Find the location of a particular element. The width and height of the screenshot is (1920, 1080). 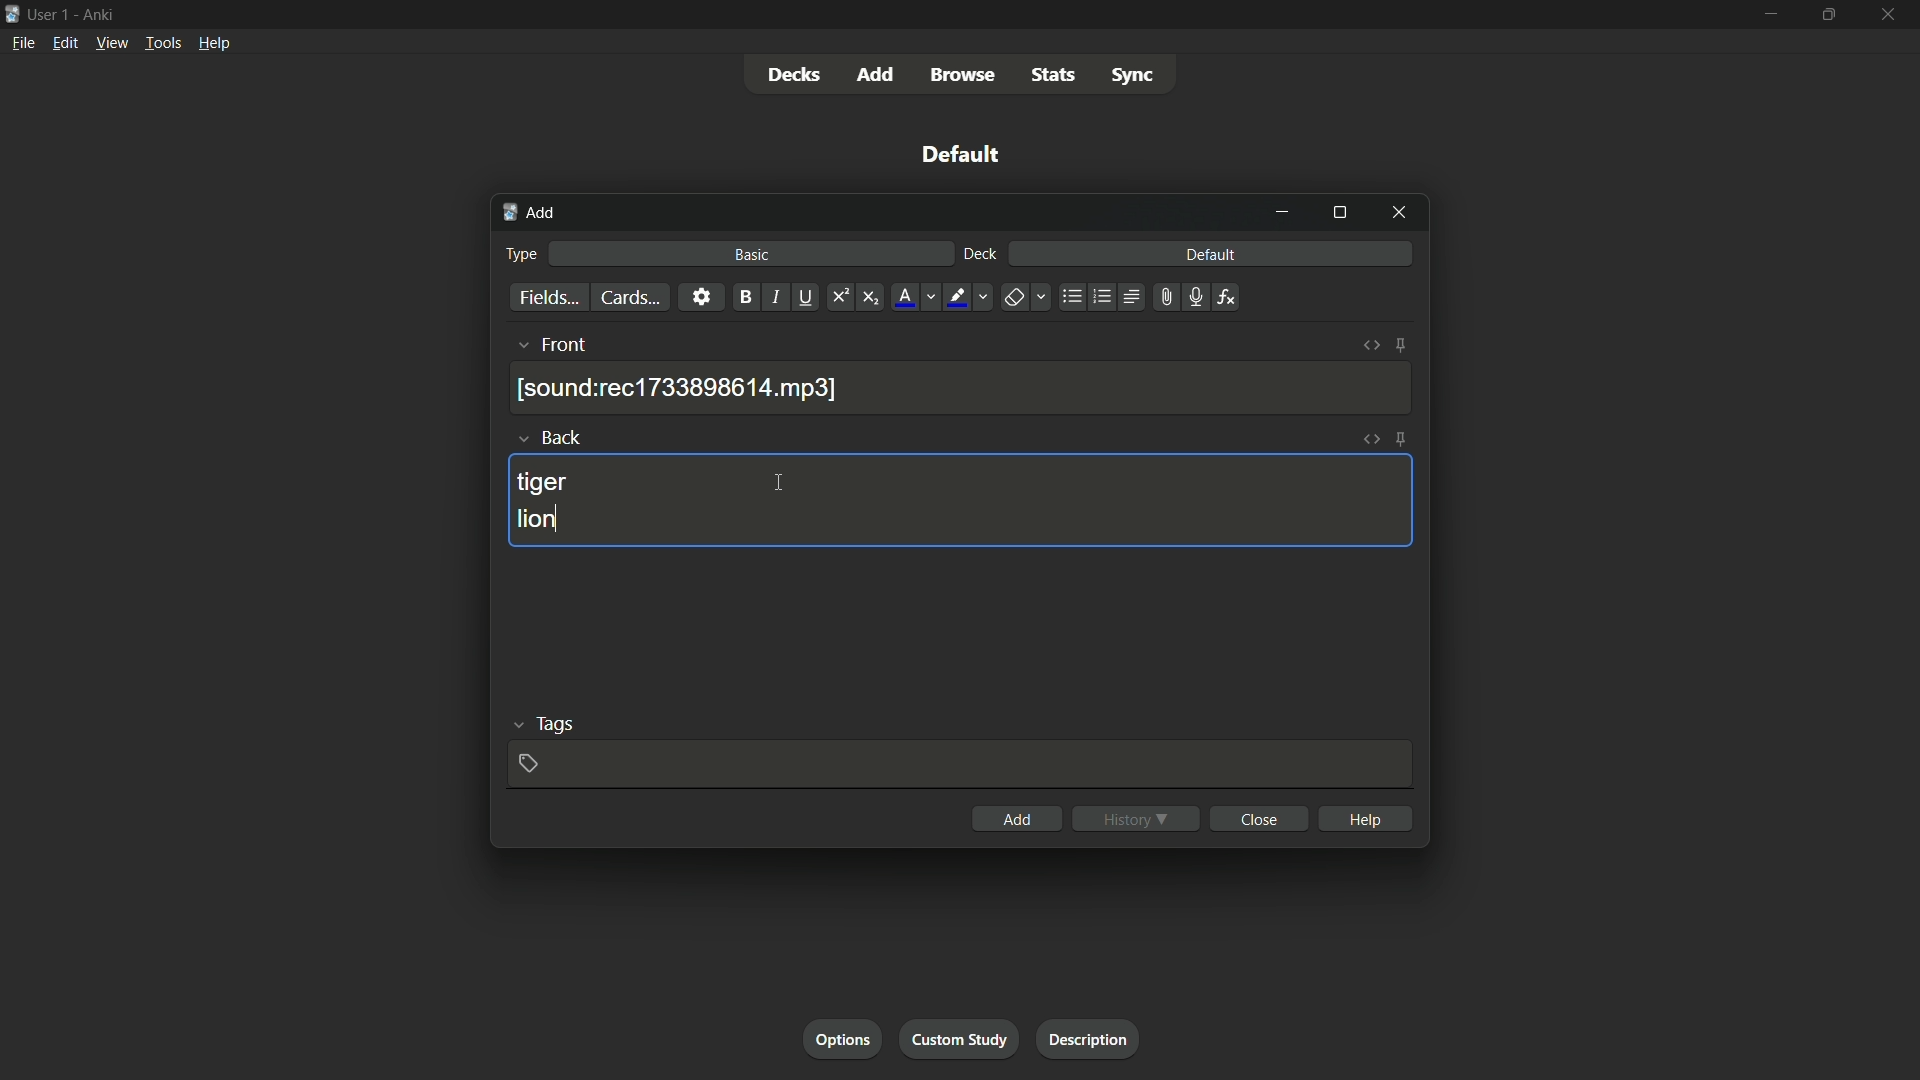

tools menu is located at coordinates (163, 44).